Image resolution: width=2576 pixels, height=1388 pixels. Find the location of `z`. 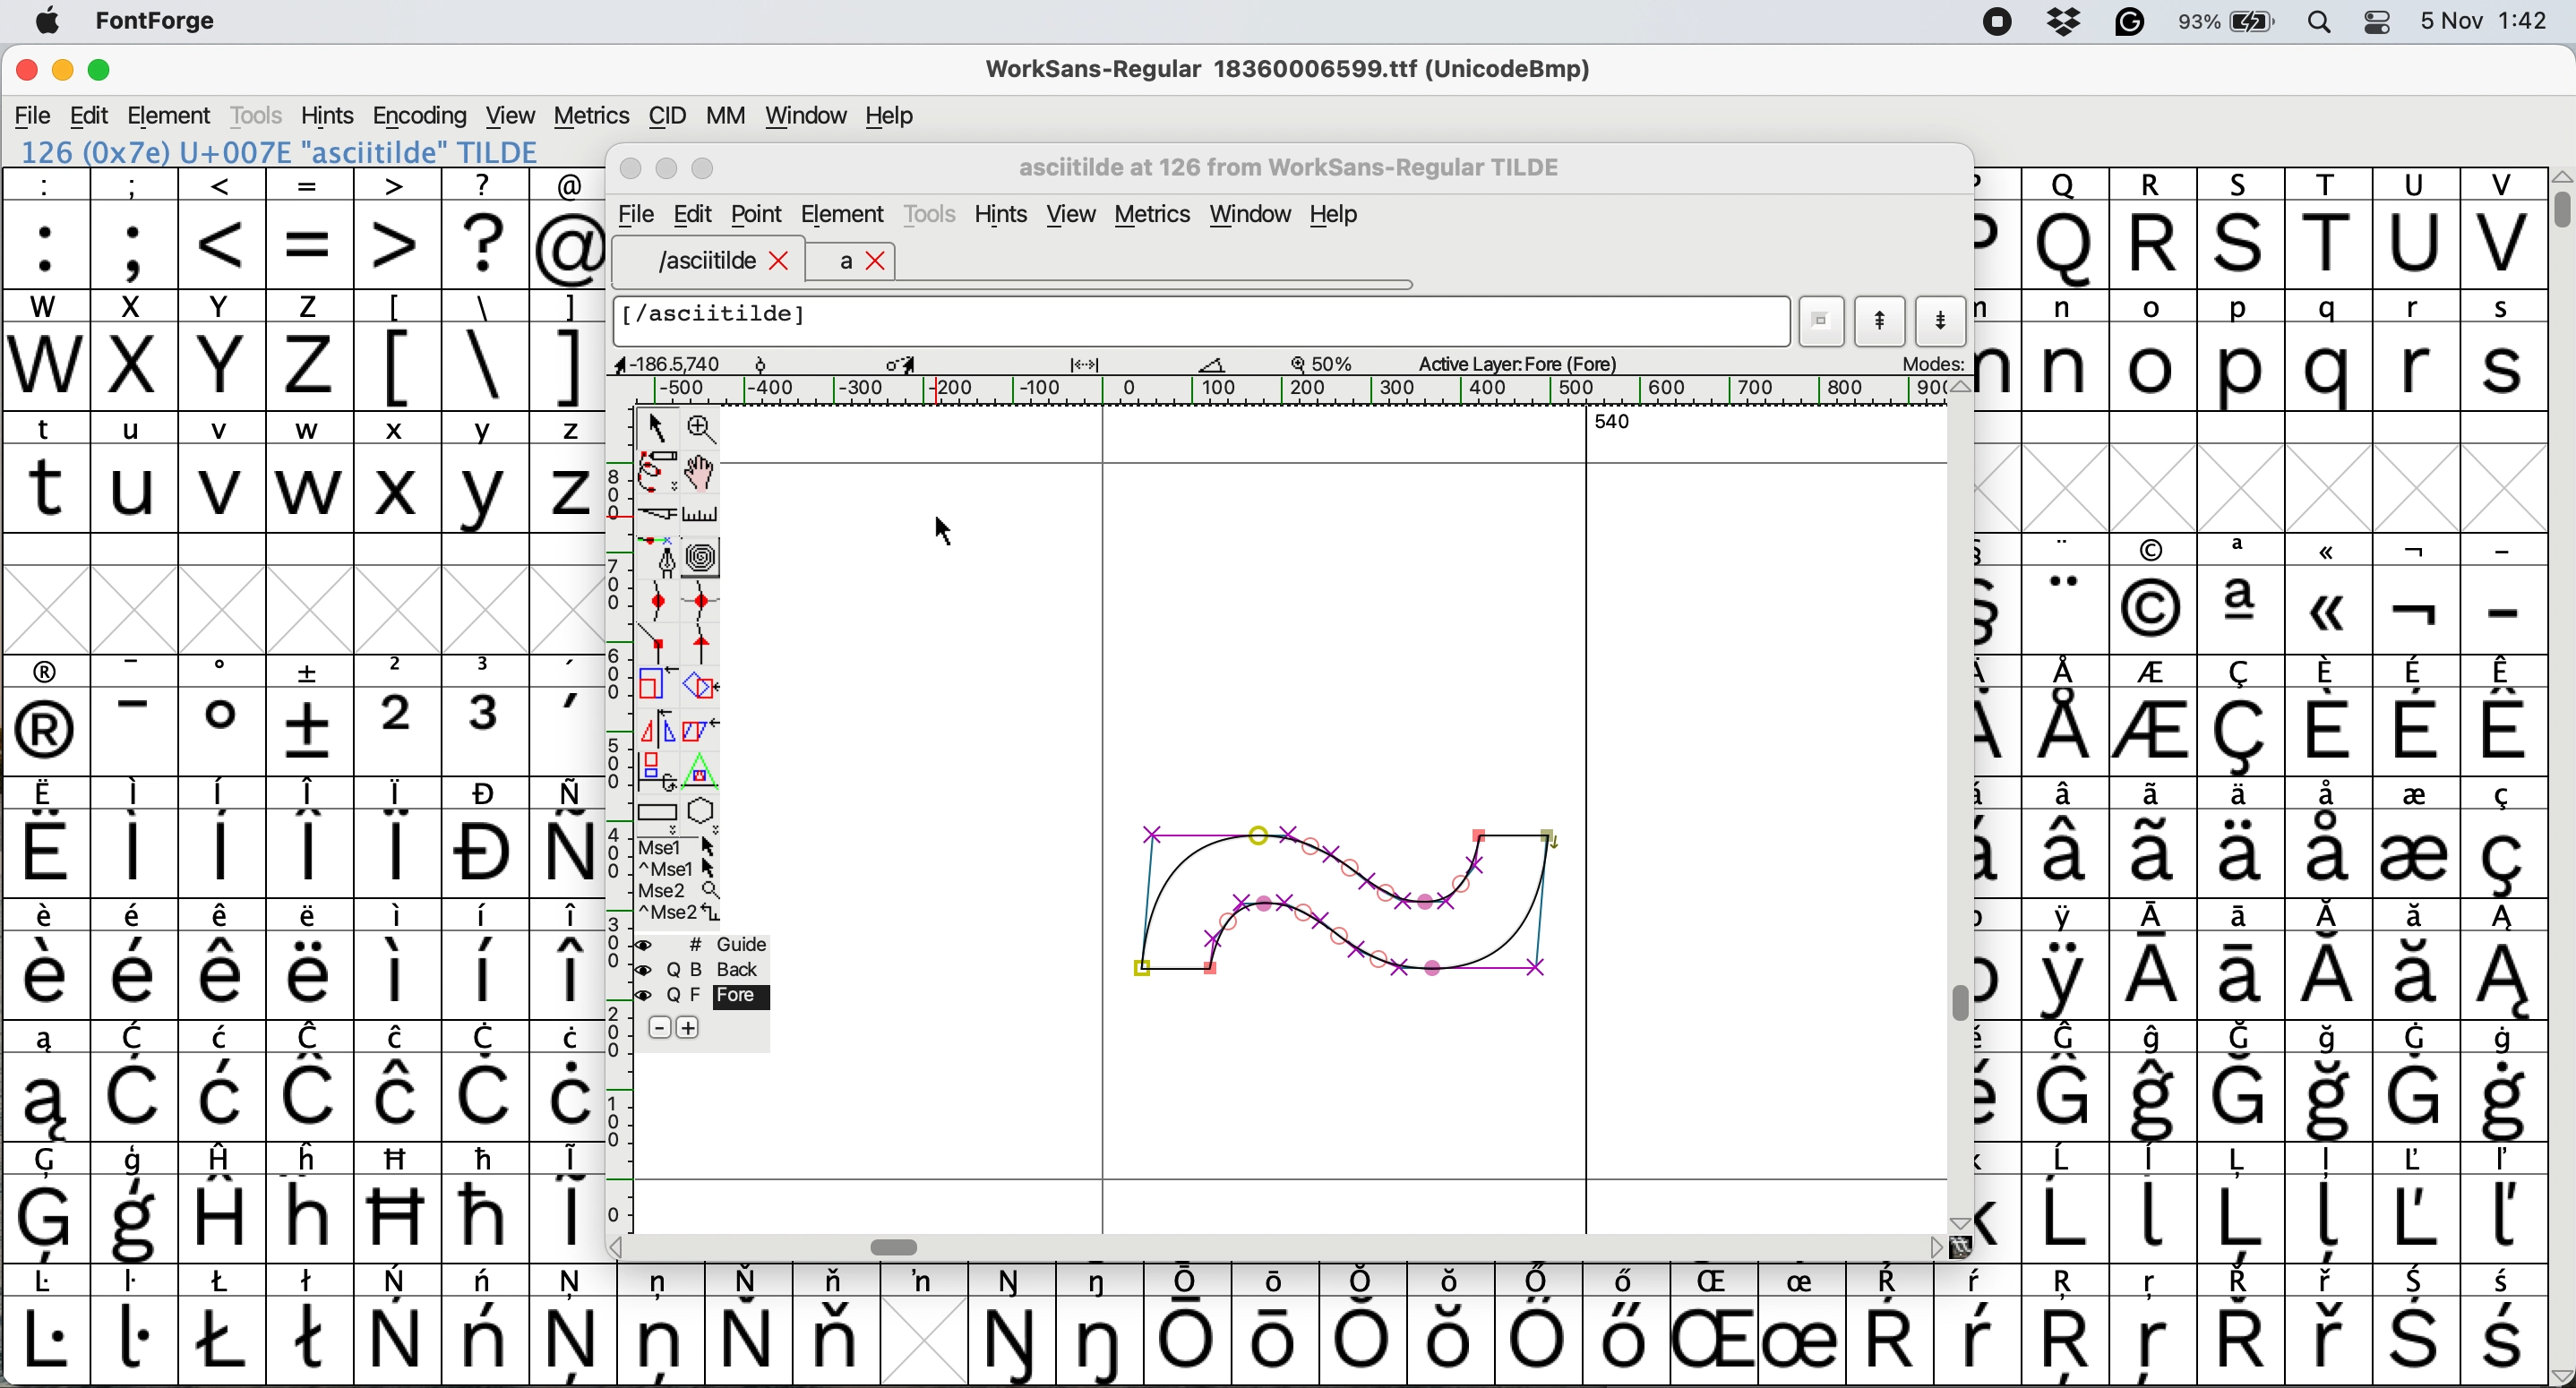

z is located at coordinates (568, 471).